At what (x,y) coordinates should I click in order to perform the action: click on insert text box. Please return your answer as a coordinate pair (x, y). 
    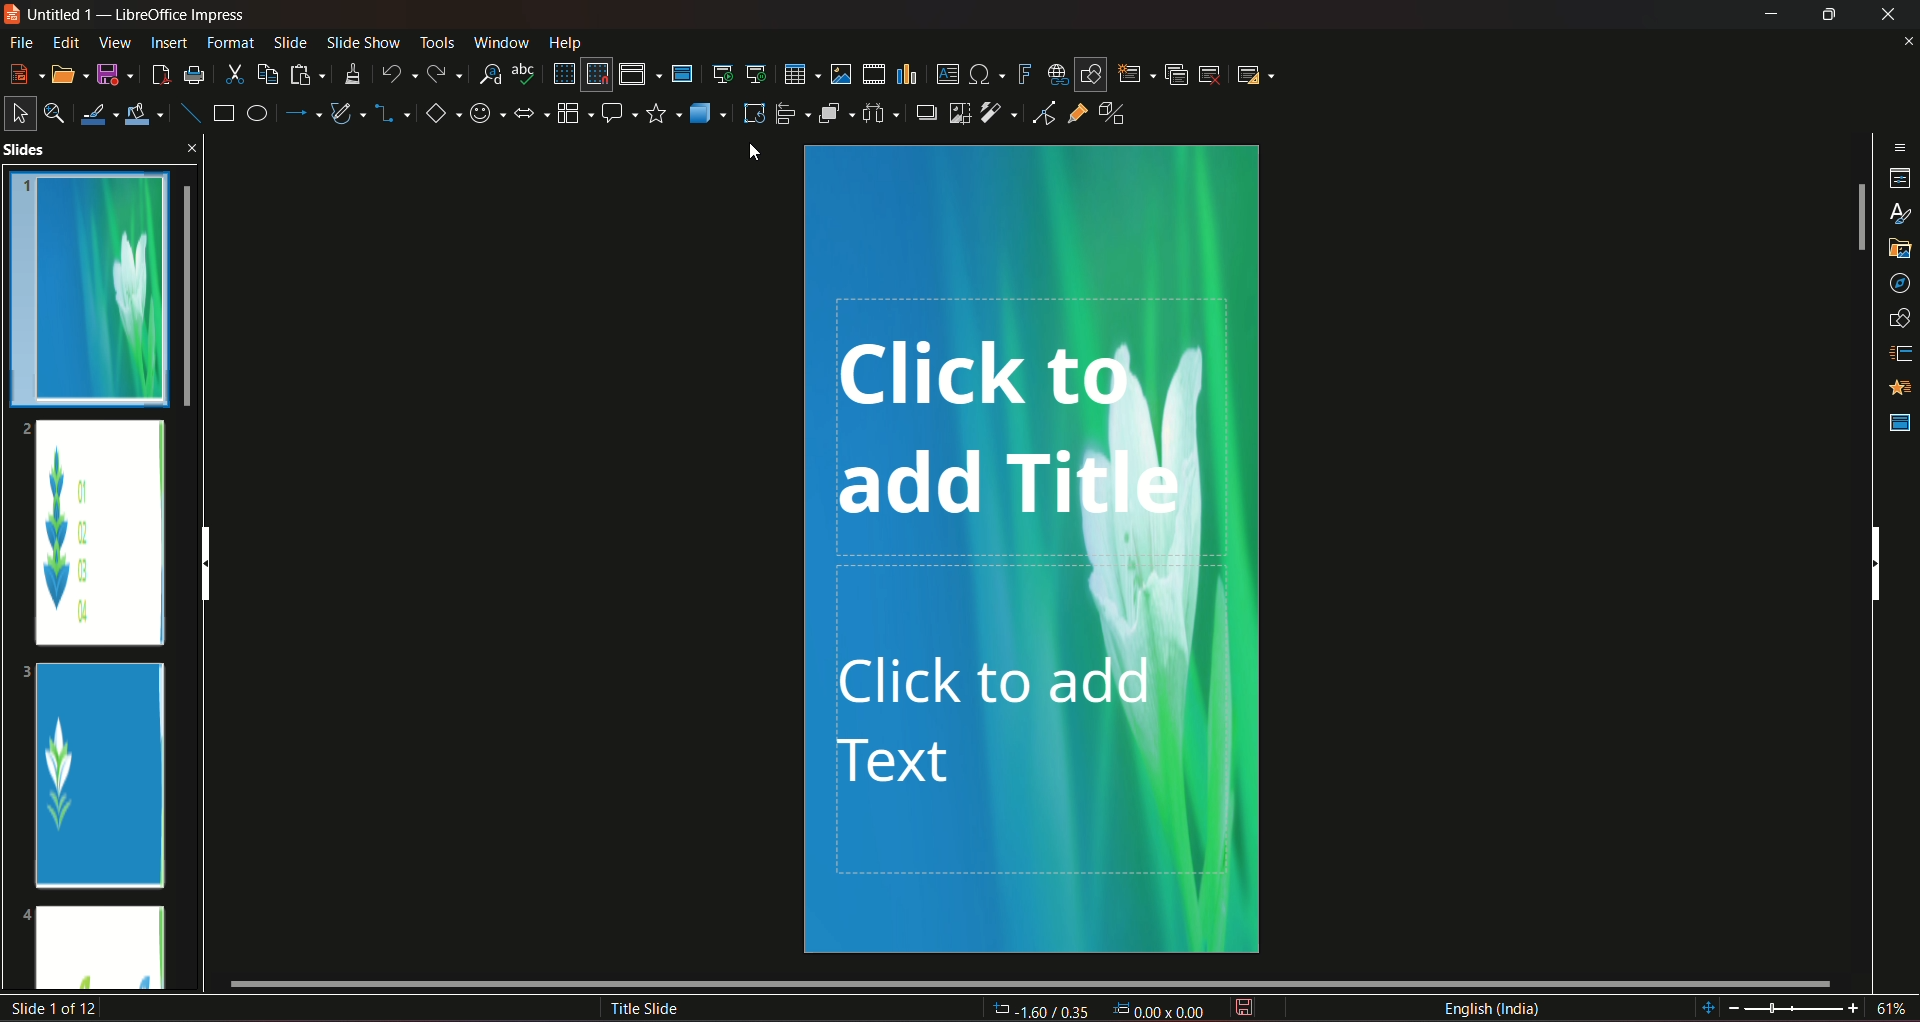
    Looking at the image, I should click on (947, 73).